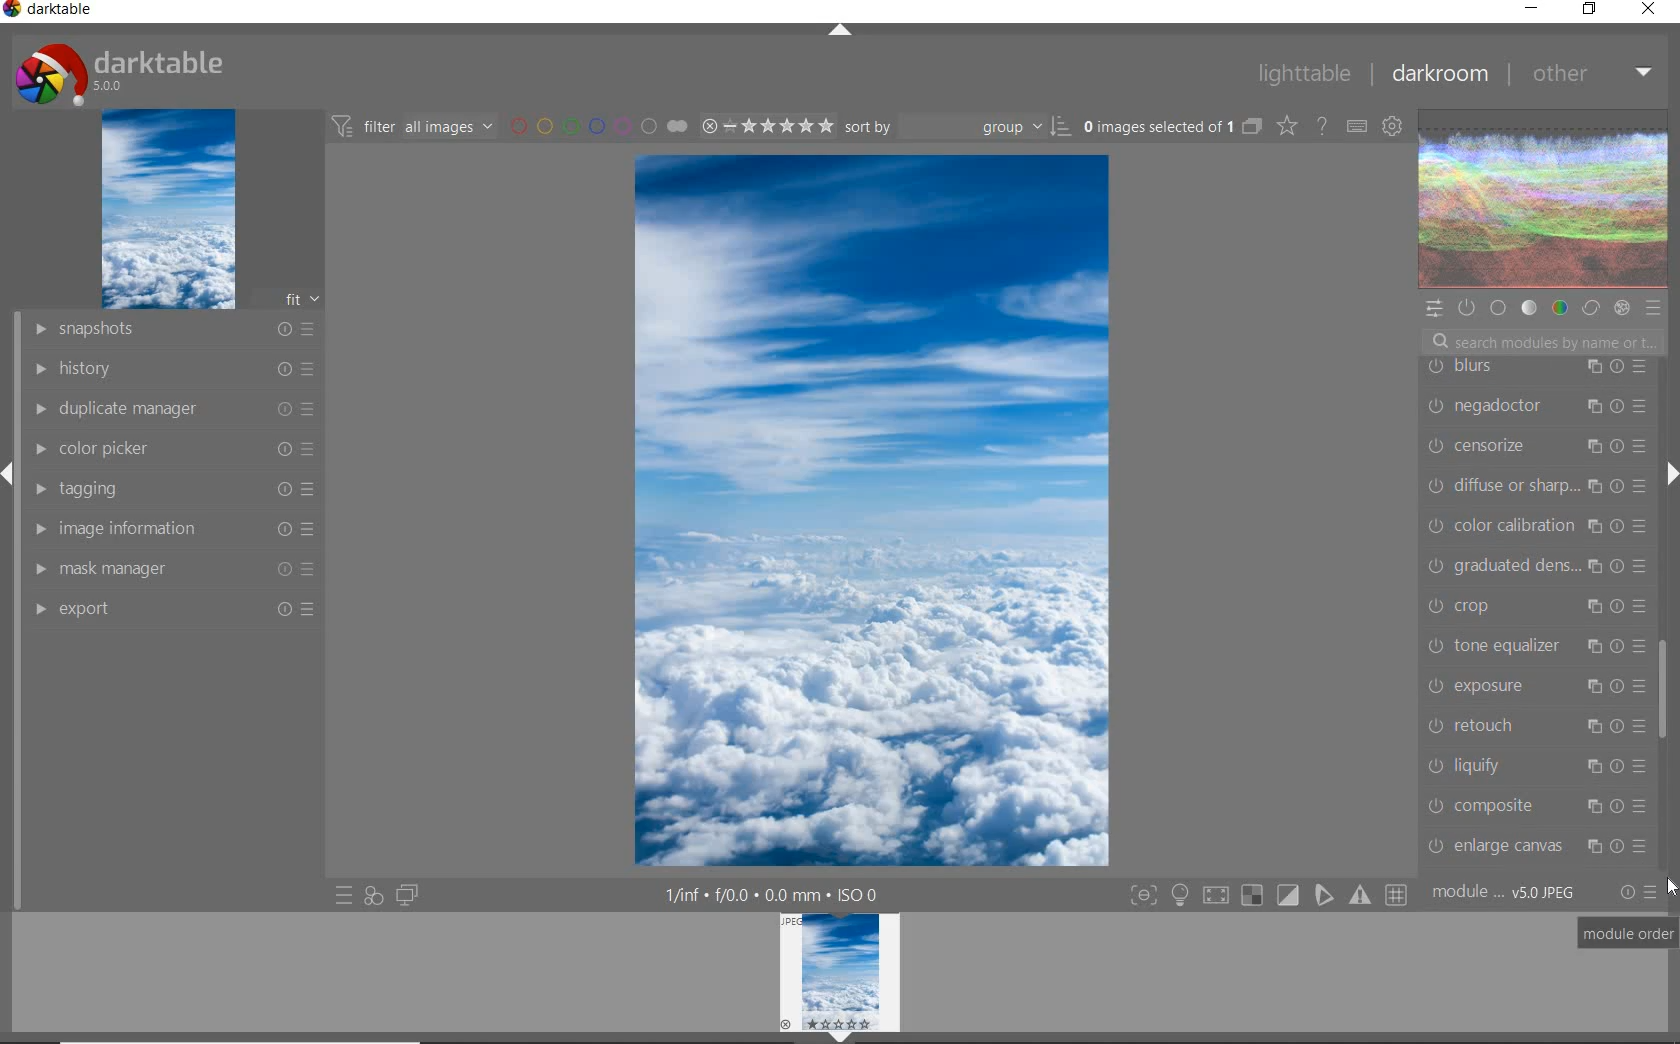 The image size is (1680, 1044). Describe the element at coordinates (1500, 308) in the screenshot. I see `BASE` at that location.